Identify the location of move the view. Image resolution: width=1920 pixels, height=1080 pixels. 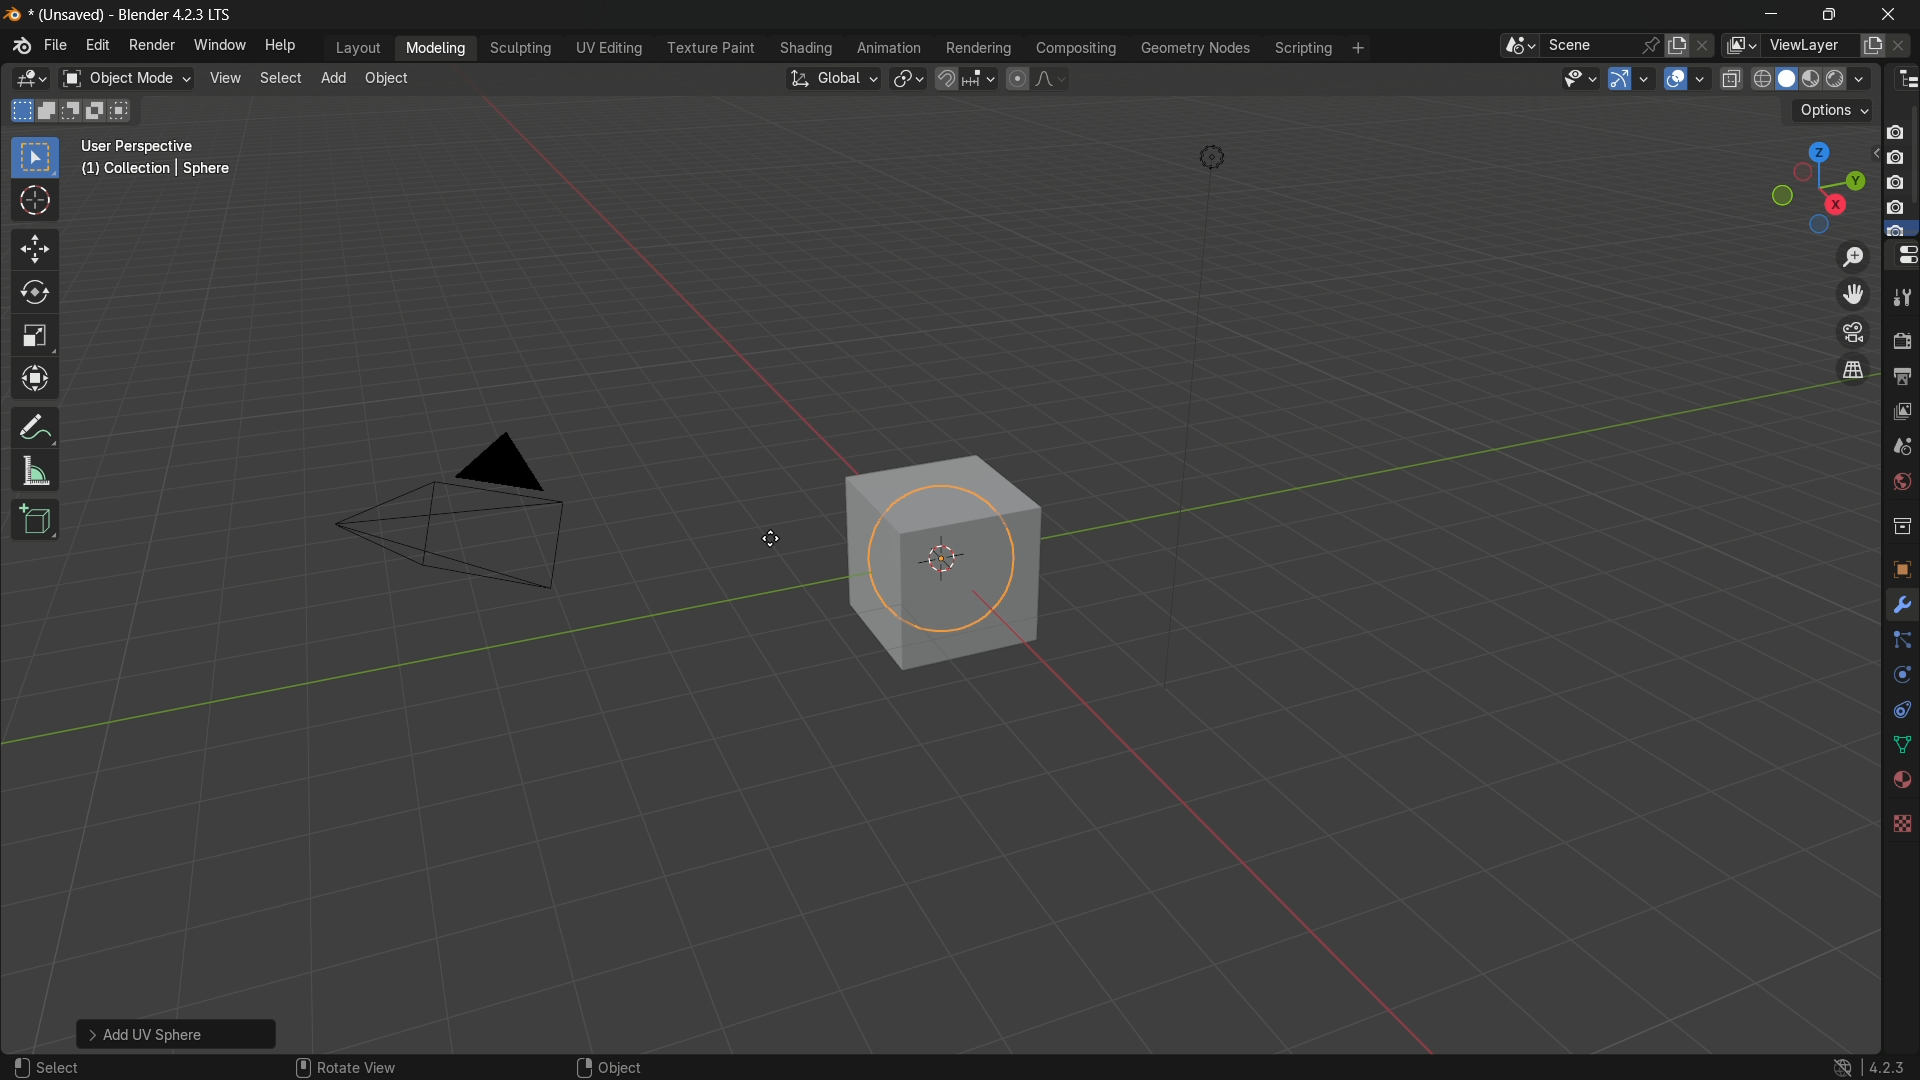
(1852, 295).